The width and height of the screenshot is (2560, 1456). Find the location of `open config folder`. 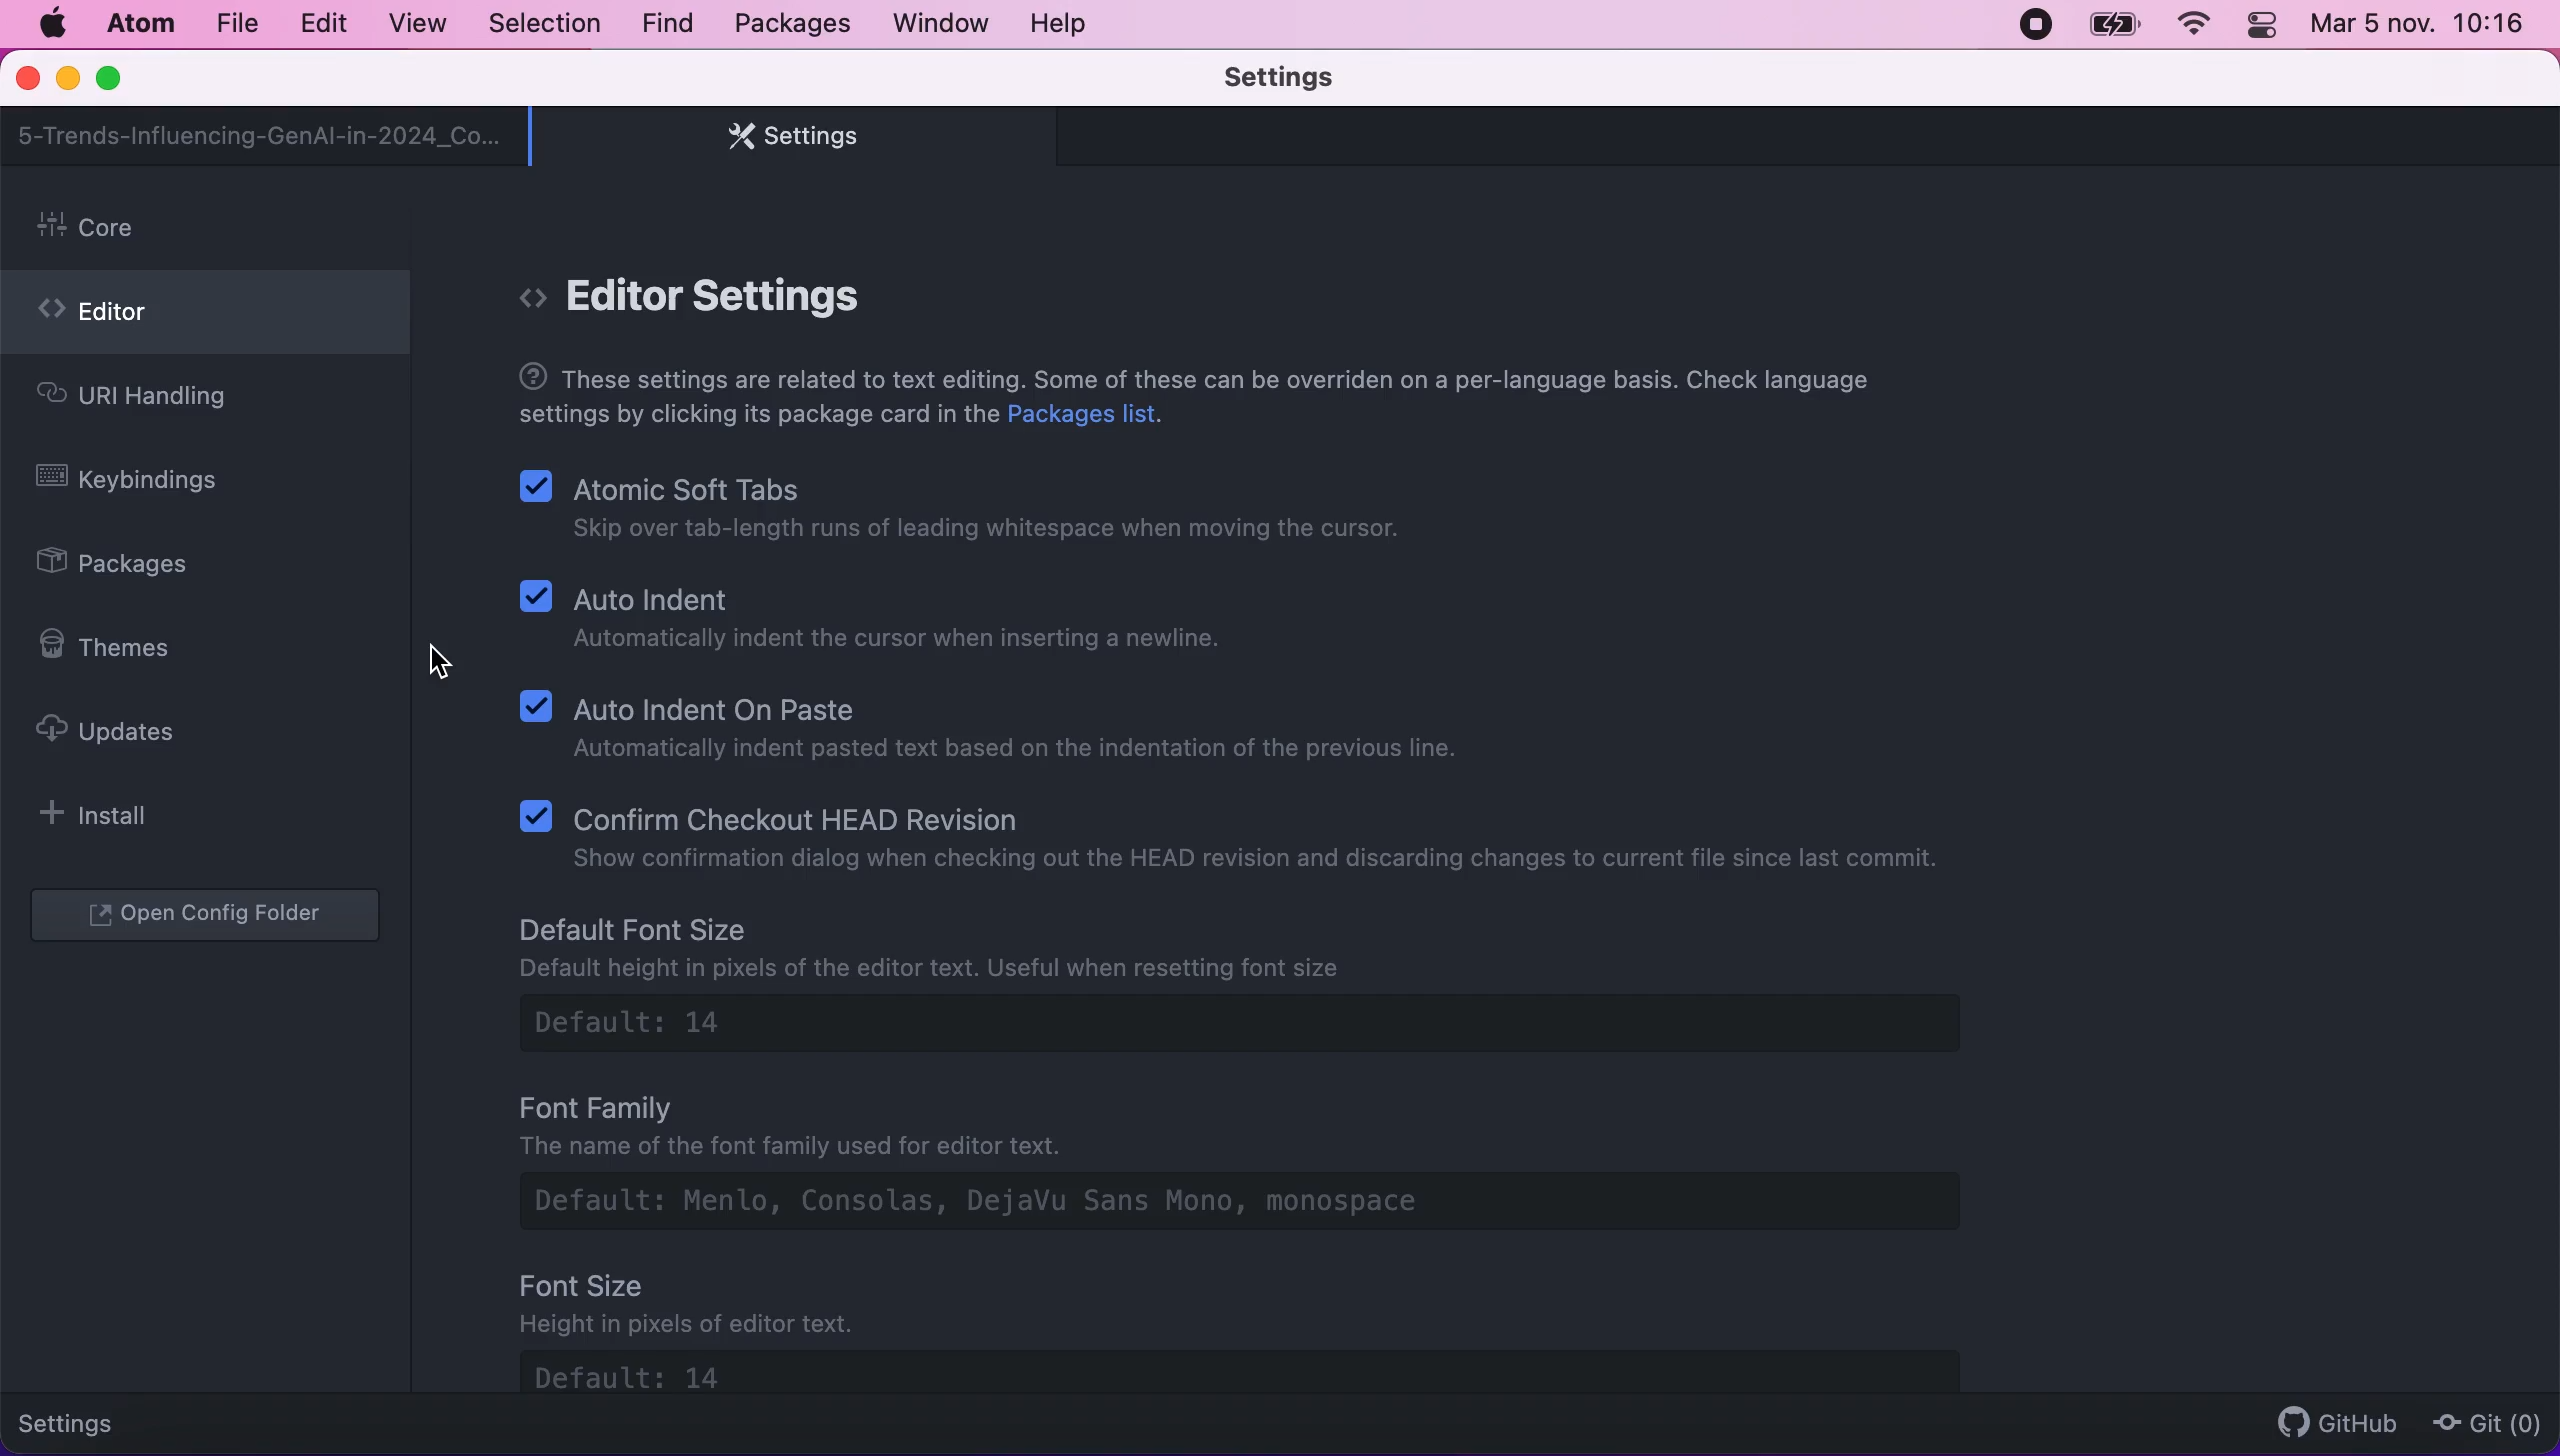

open config folder is located at coordinates (210, 917).